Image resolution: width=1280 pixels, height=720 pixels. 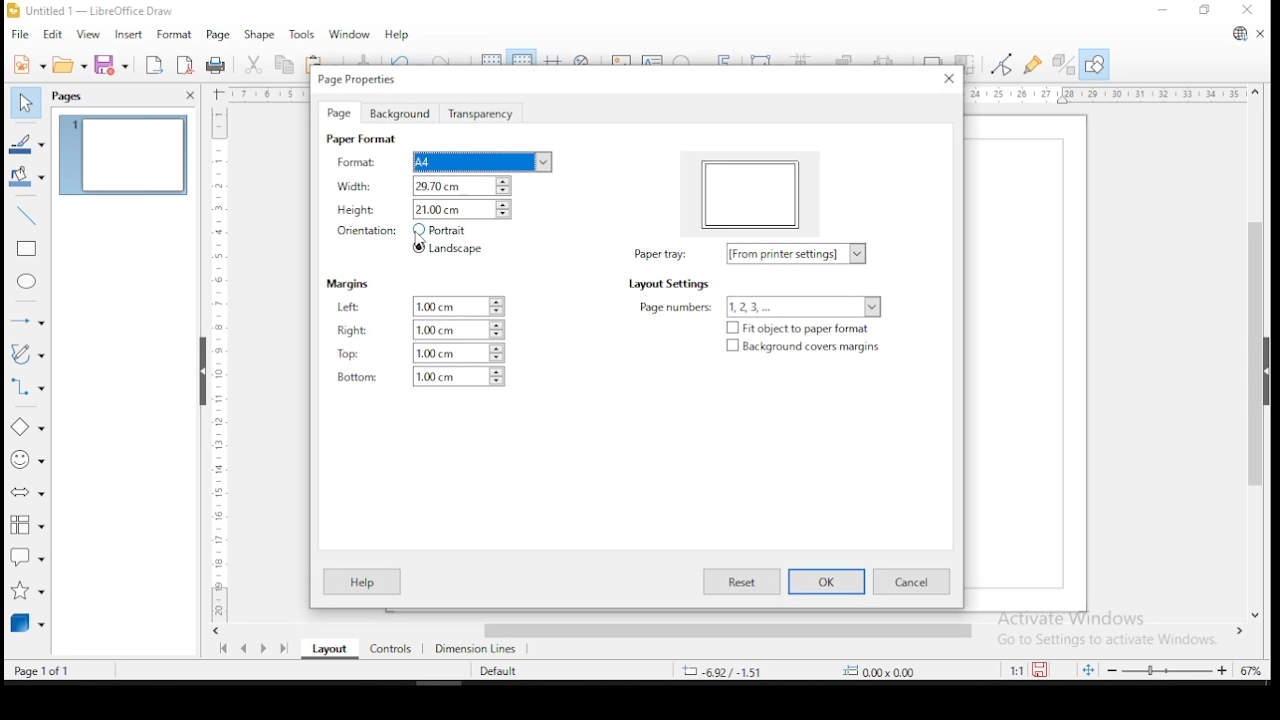 I want to click on top margin settings, so click(x=420, y=353).